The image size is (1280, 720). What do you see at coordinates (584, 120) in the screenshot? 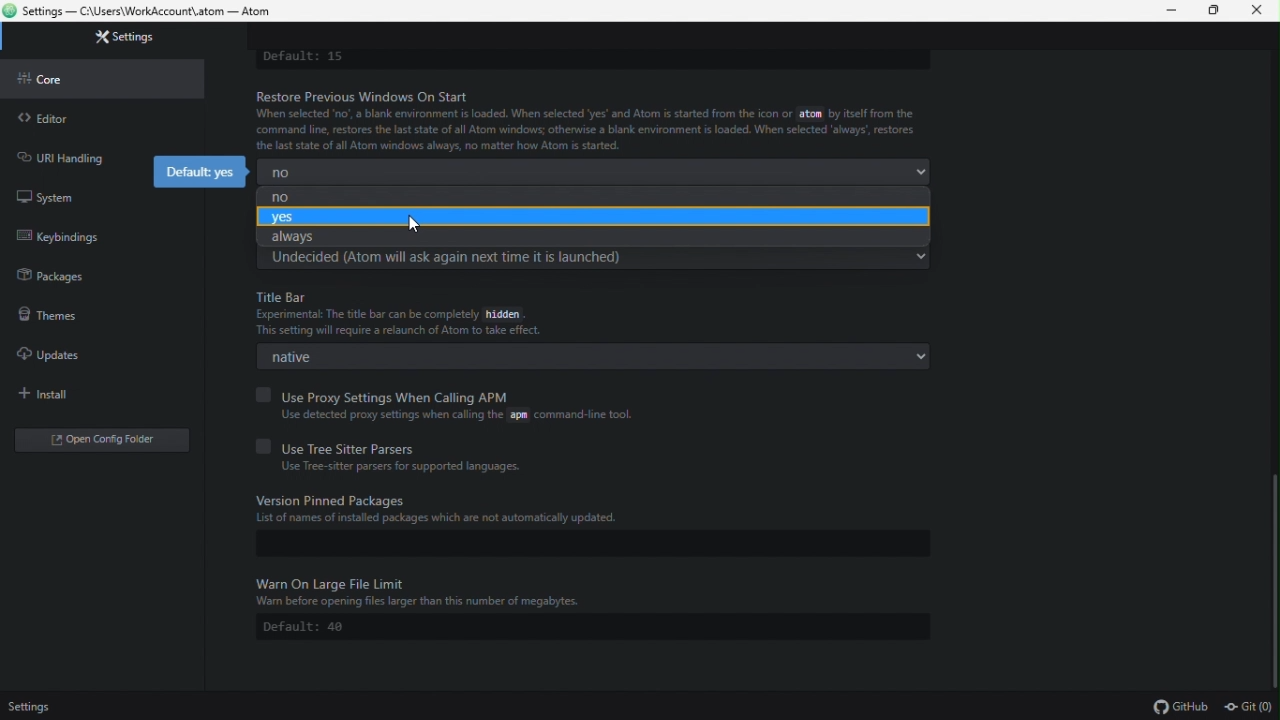
I see `Restore previous window On Start When selected 'no,' a blank environment is loaded. When selected 'yes' and Atom is started from tge icon or atom by itself from the command line, restores the laststate of all Atom windows, otherwise a blank environment is loaded. When selected 'always, restores the last of all Atom windows always, no matter how Atom is started.'` at bounding box center [584, 120].